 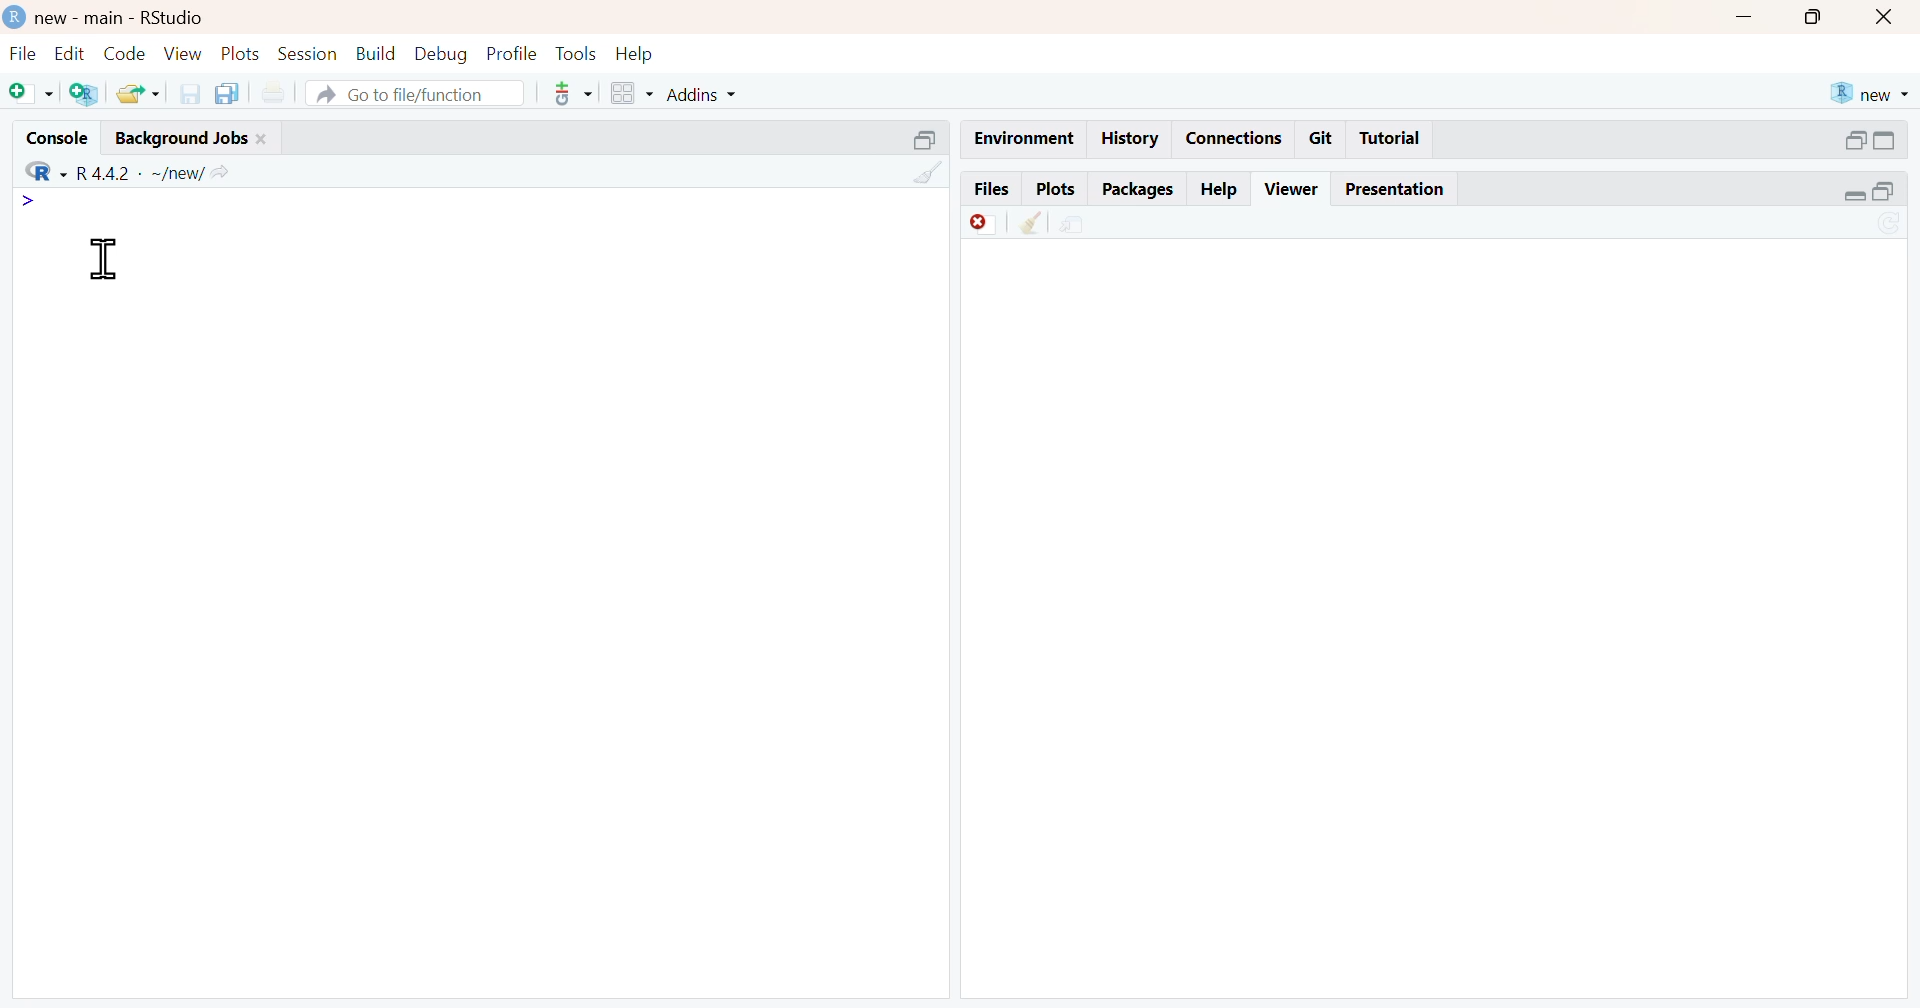 I want to click on Addins, so click(x=701, y=94).